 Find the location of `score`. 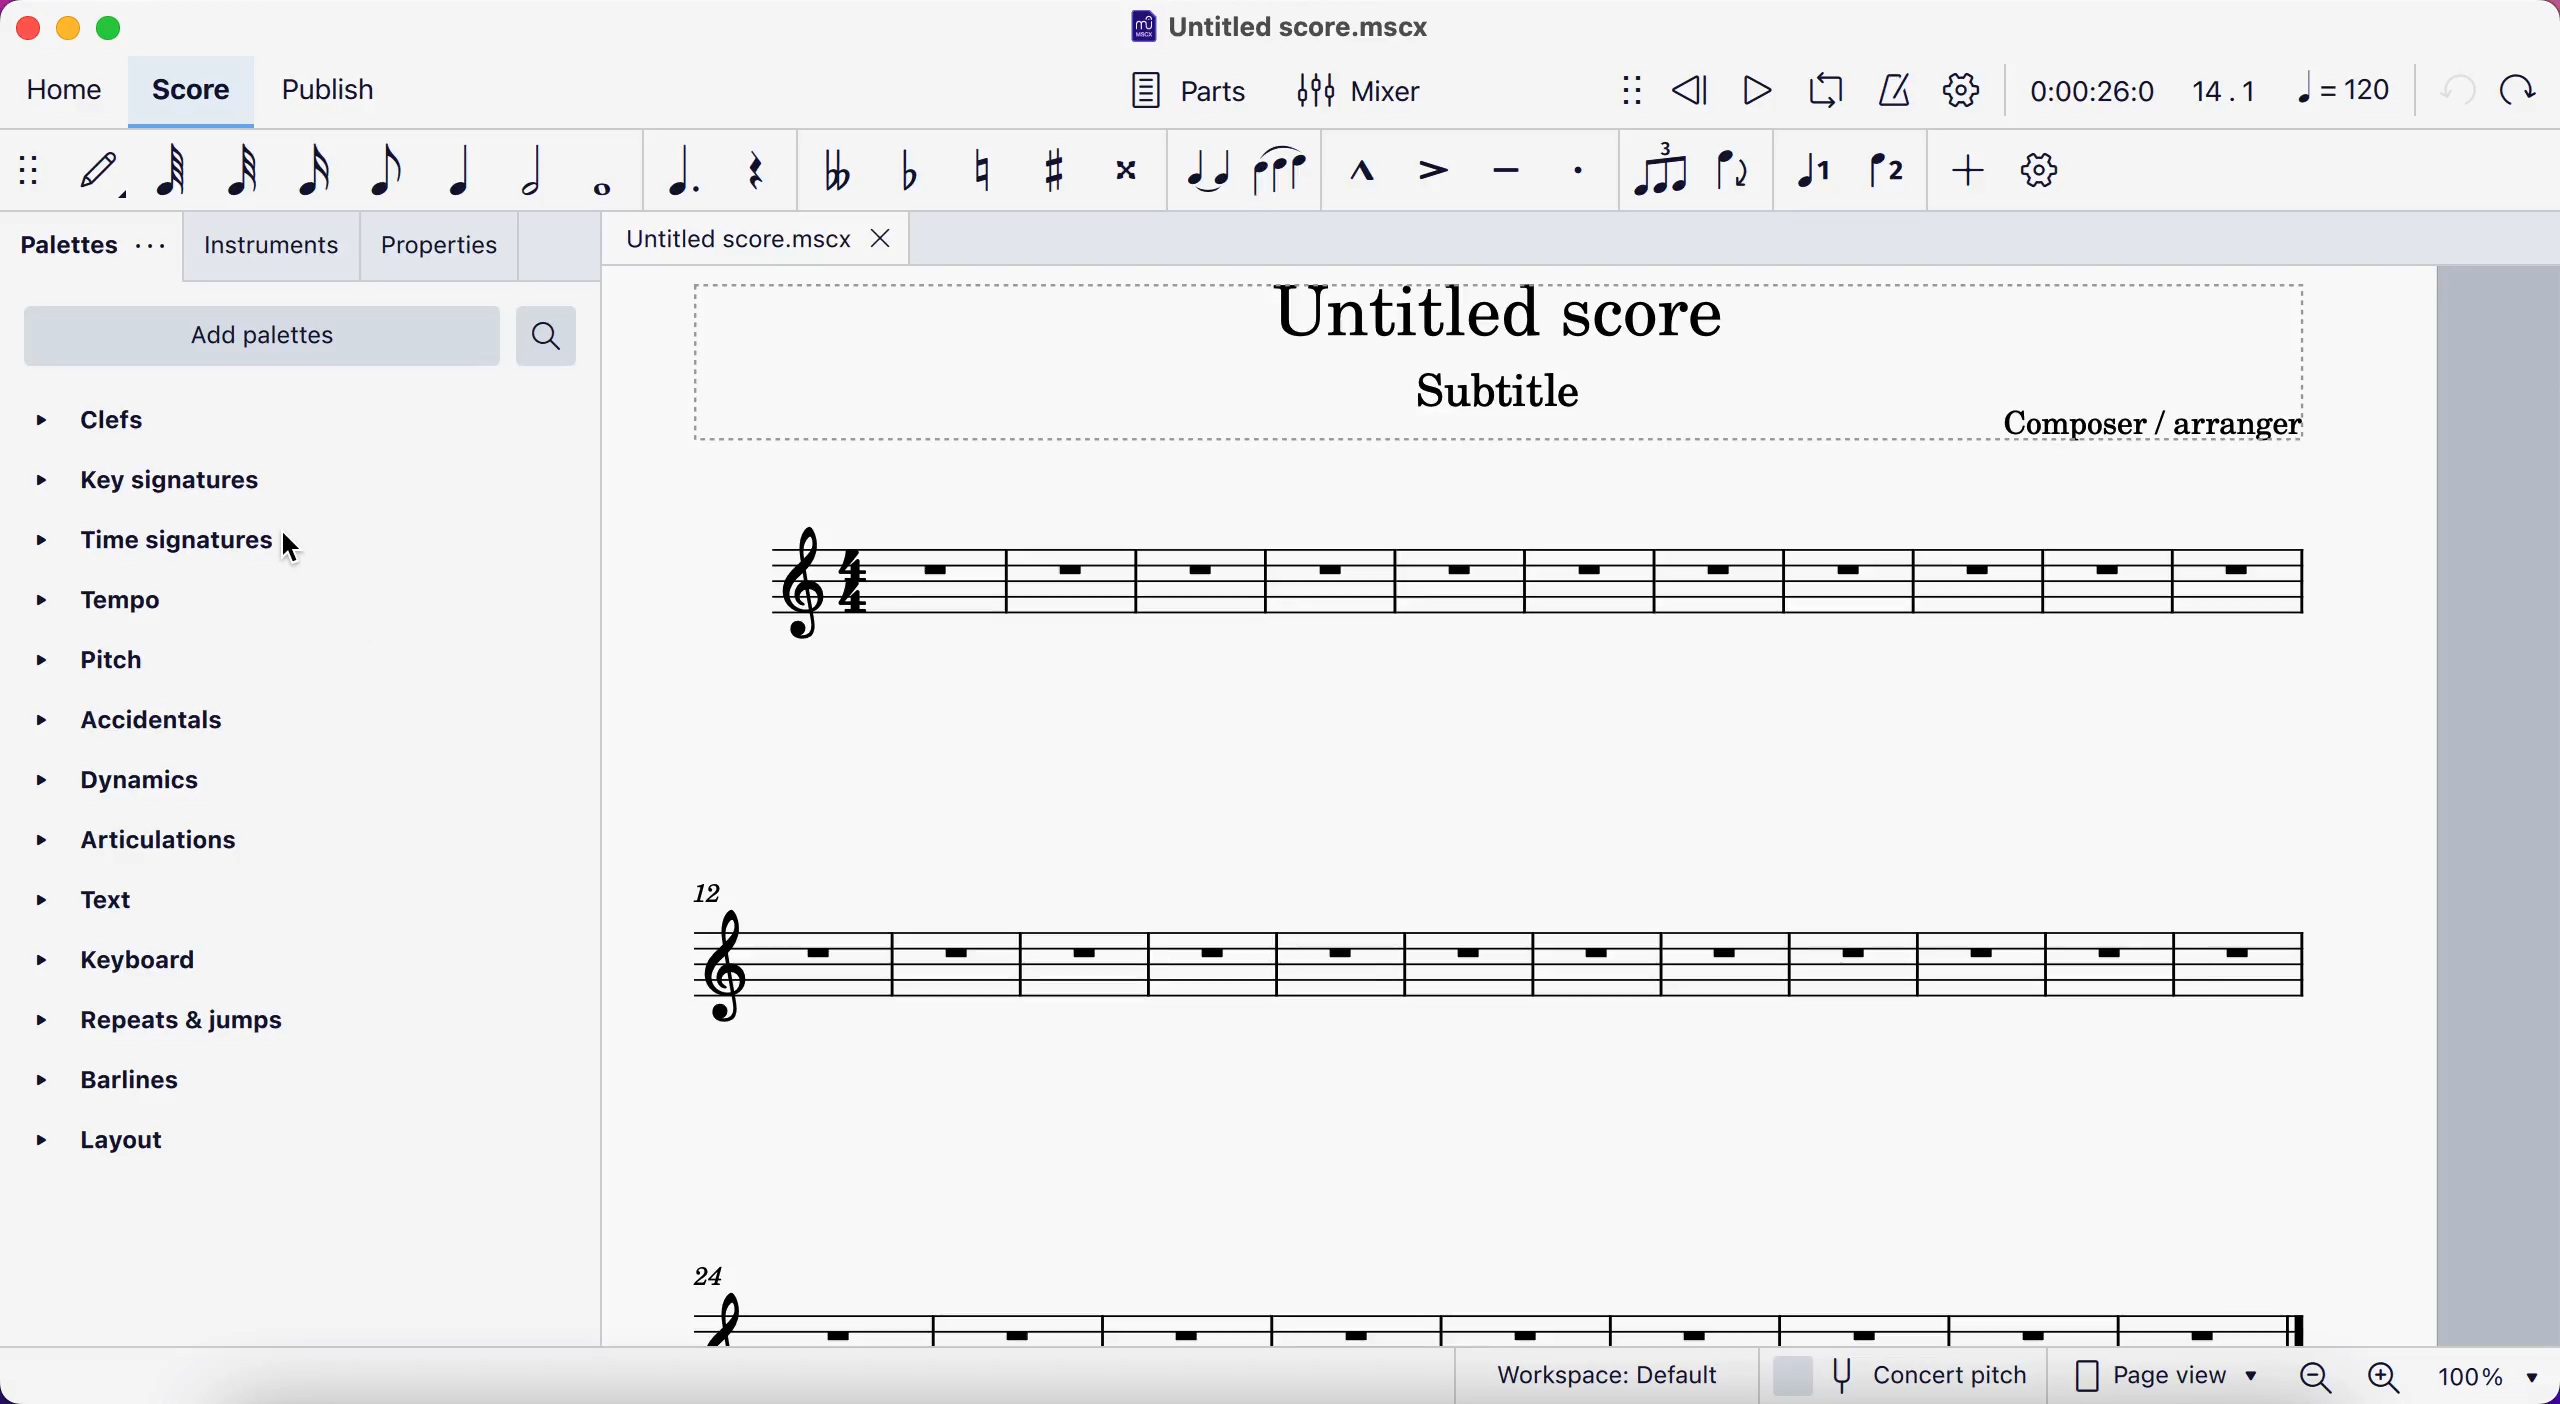

score is located at coordinates (1518, 583).